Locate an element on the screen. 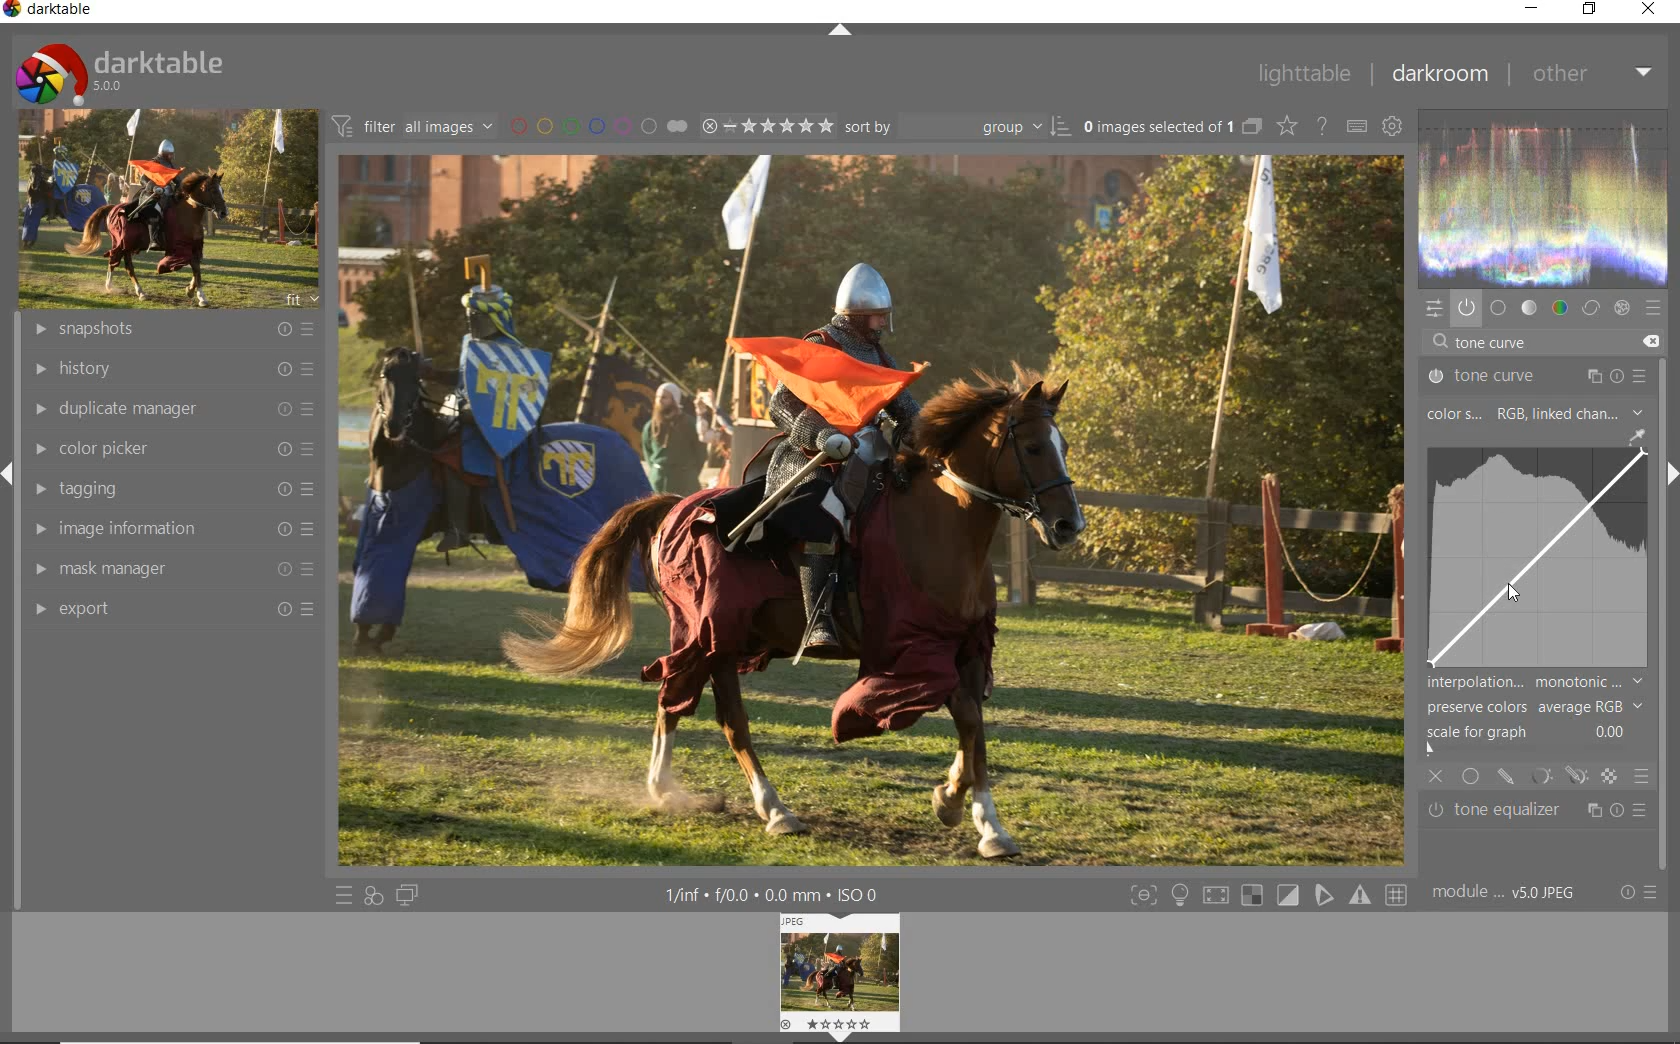 The width and height of the screenshot is (1680, 1044). tone curve is located at coordinates (1537, 377).